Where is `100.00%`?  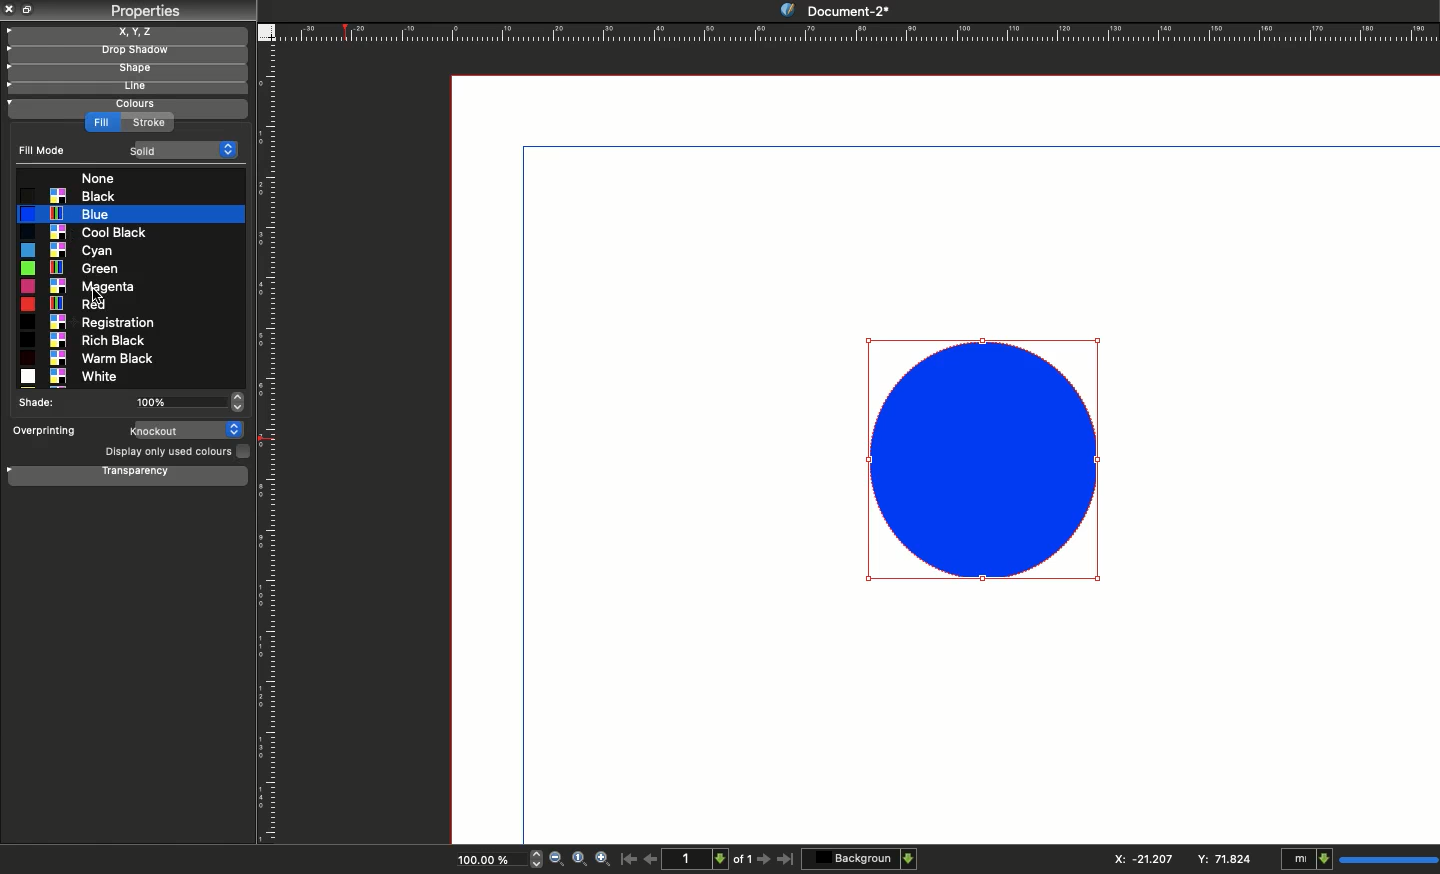 100.00% is located at coordinates (481, 862).